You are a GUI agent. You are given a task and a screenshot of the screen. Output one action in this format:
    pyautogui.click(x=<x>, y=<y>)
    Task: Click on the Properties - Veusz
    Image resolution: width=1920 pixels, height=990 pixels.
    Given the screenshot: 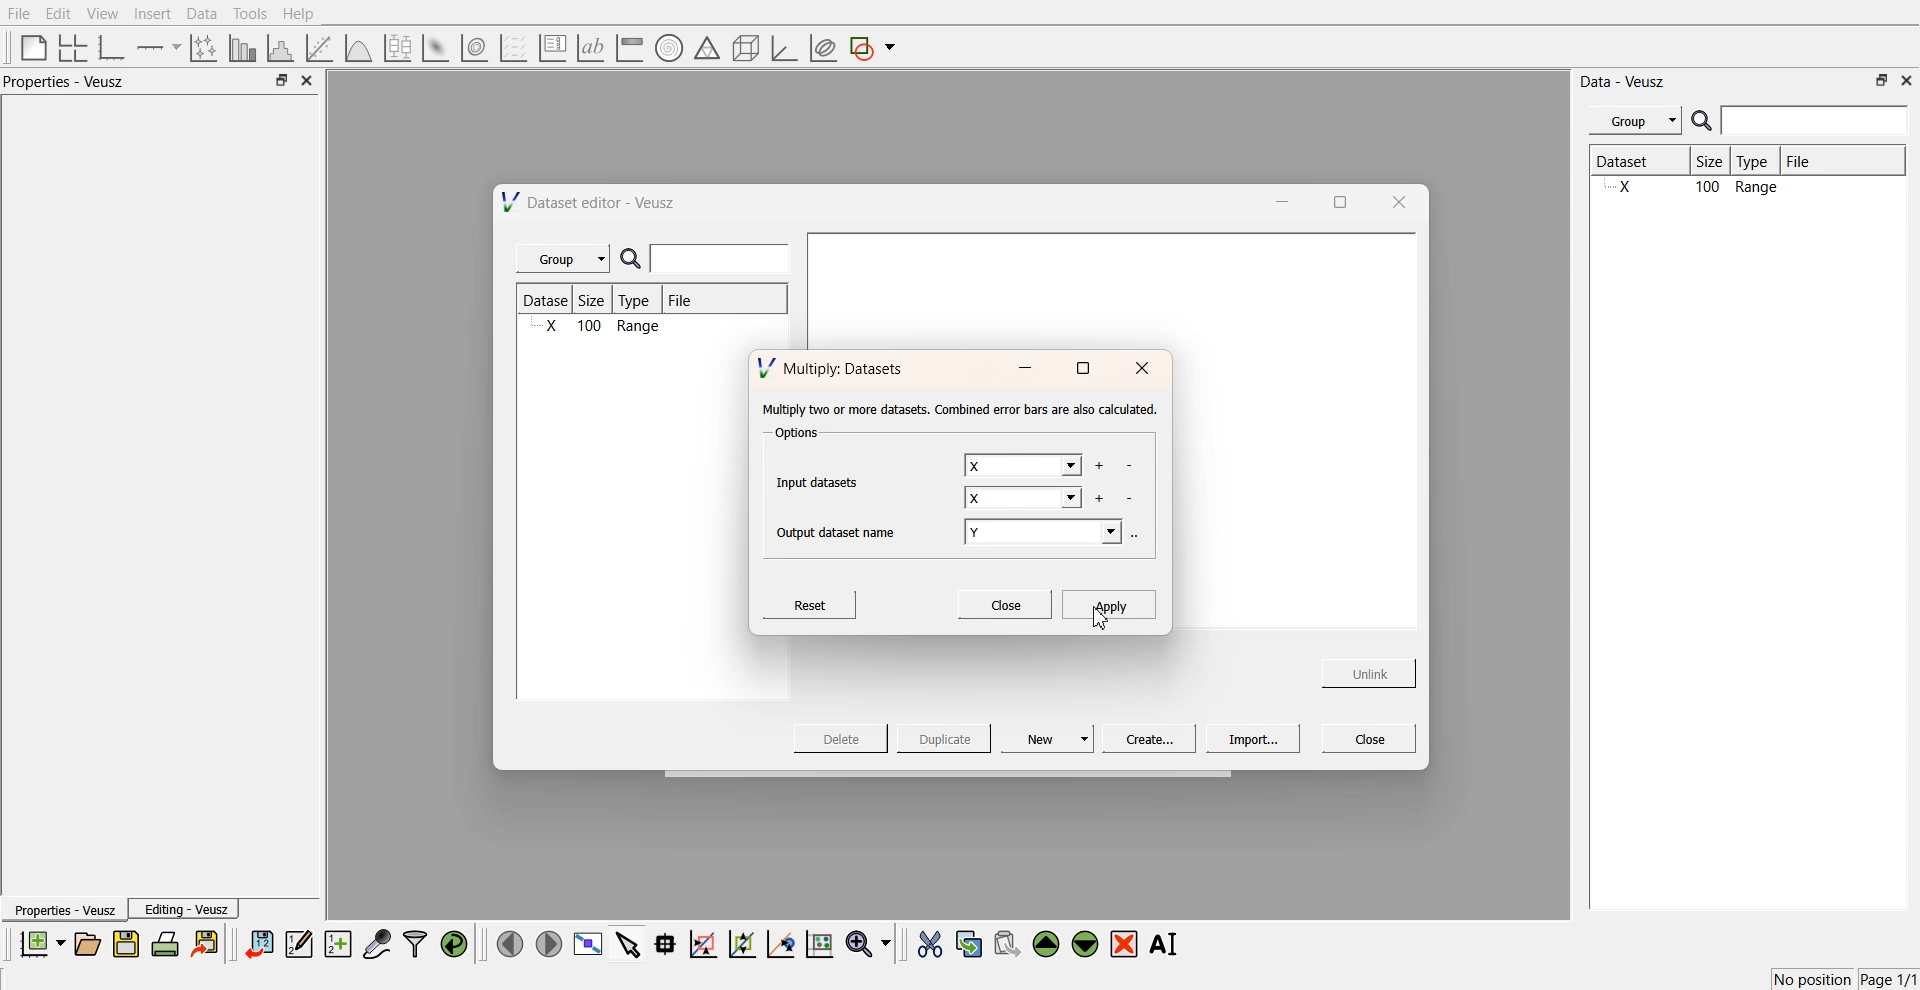 What is the action you would take?
    pyautogui.click(x=64, y=911)
    